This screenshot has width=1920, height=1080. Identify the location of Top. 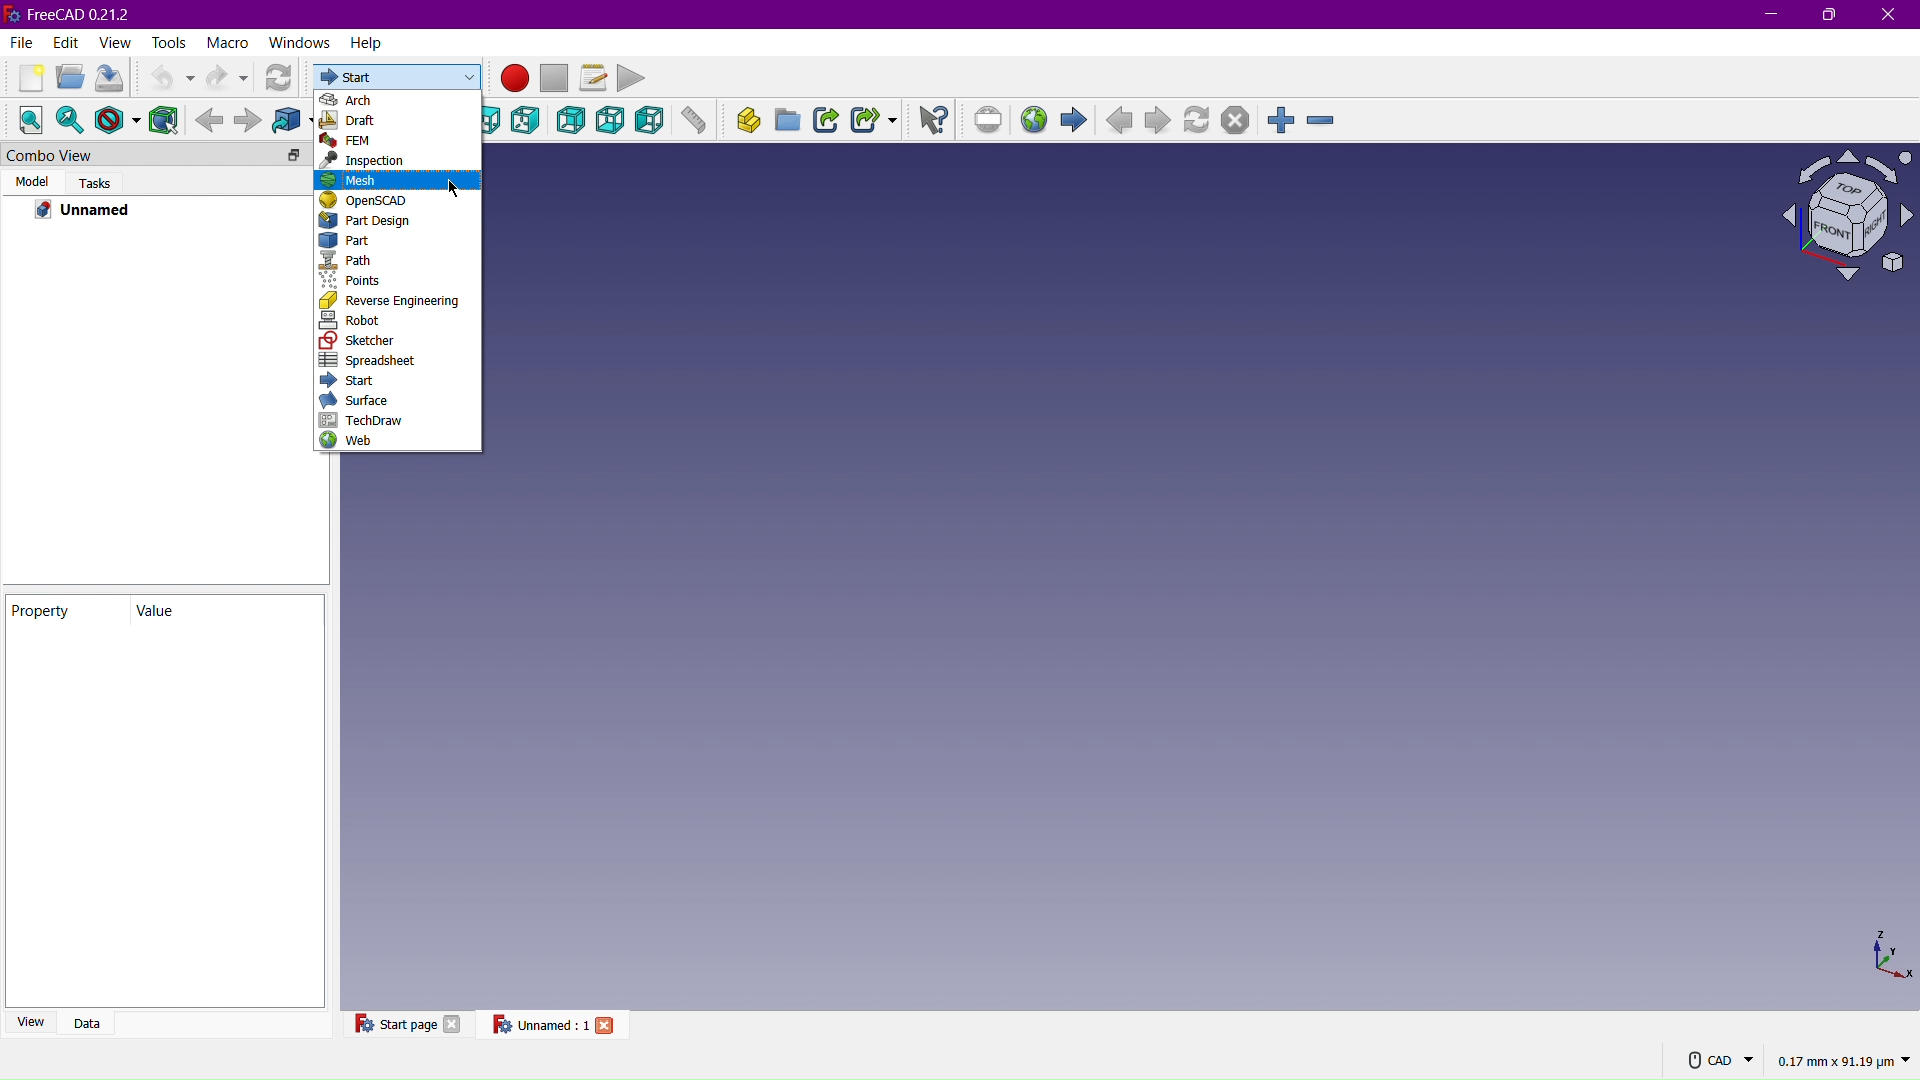
(496, 121).